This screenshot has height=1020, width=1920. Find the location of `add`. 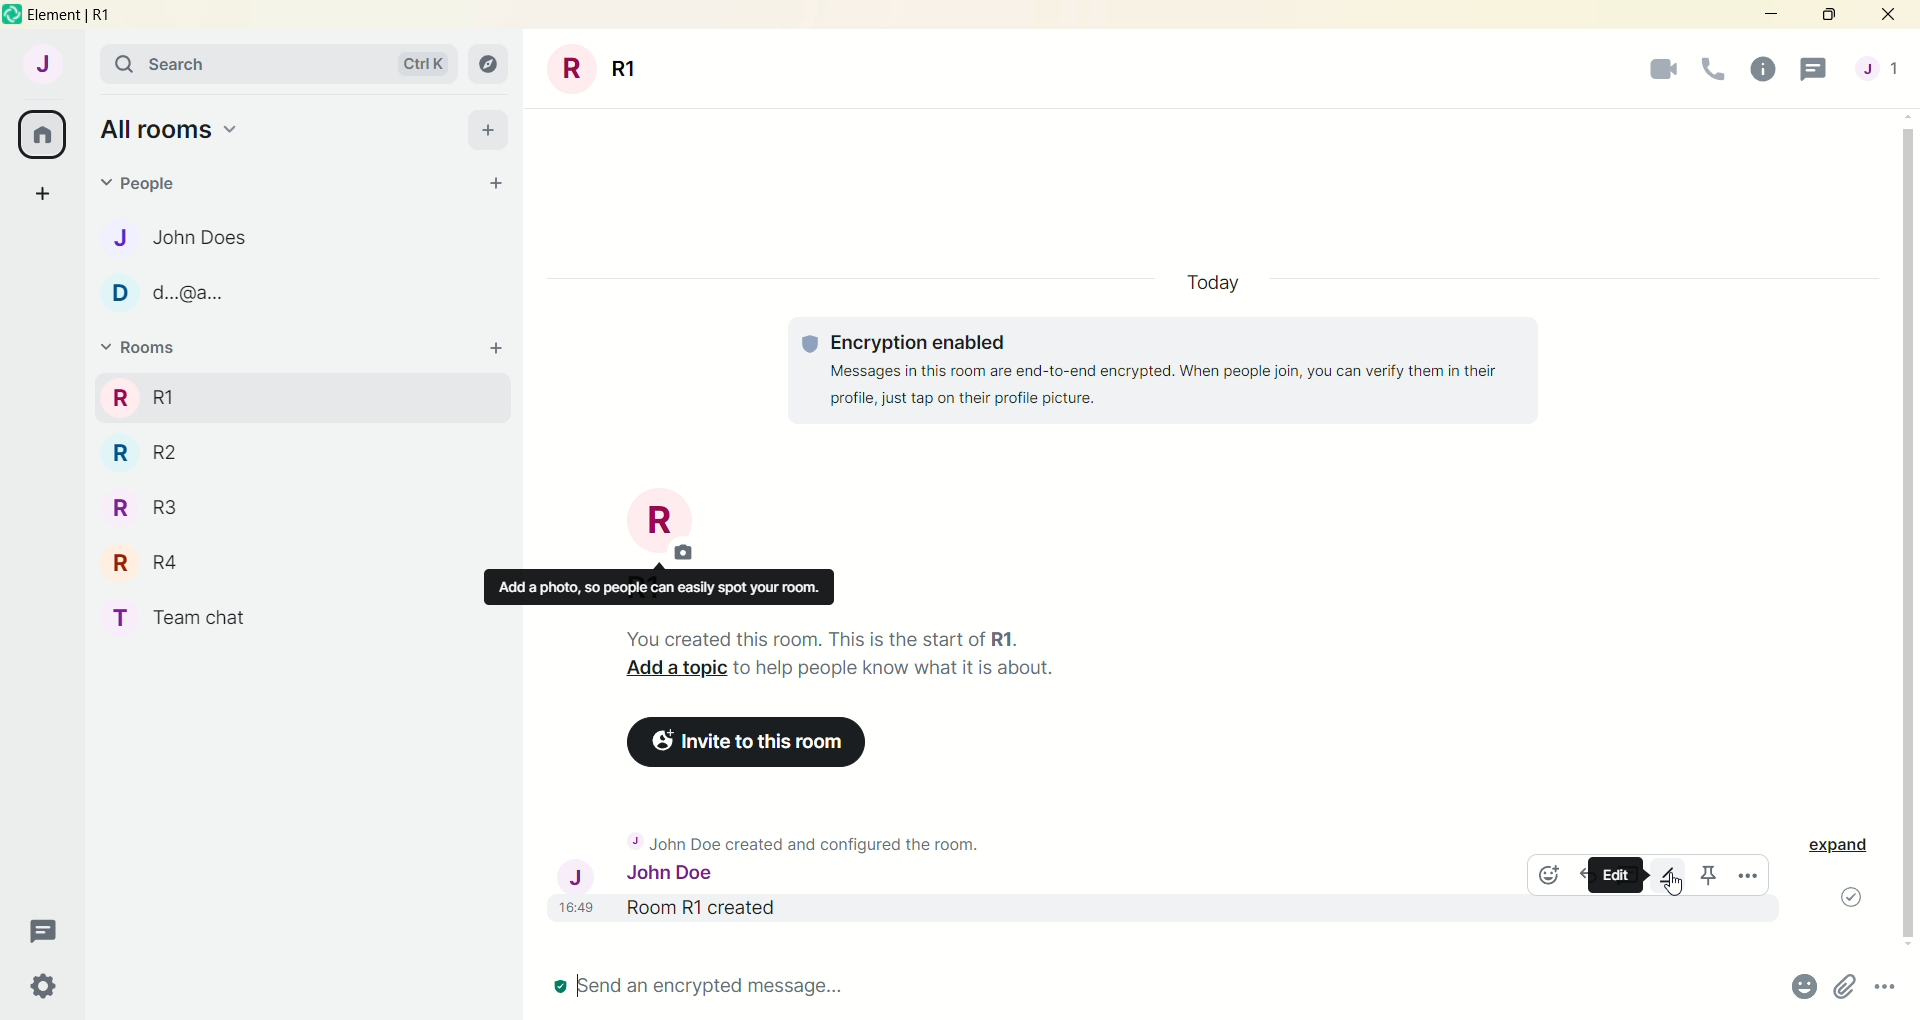

add is located at coordinates (494, 348).